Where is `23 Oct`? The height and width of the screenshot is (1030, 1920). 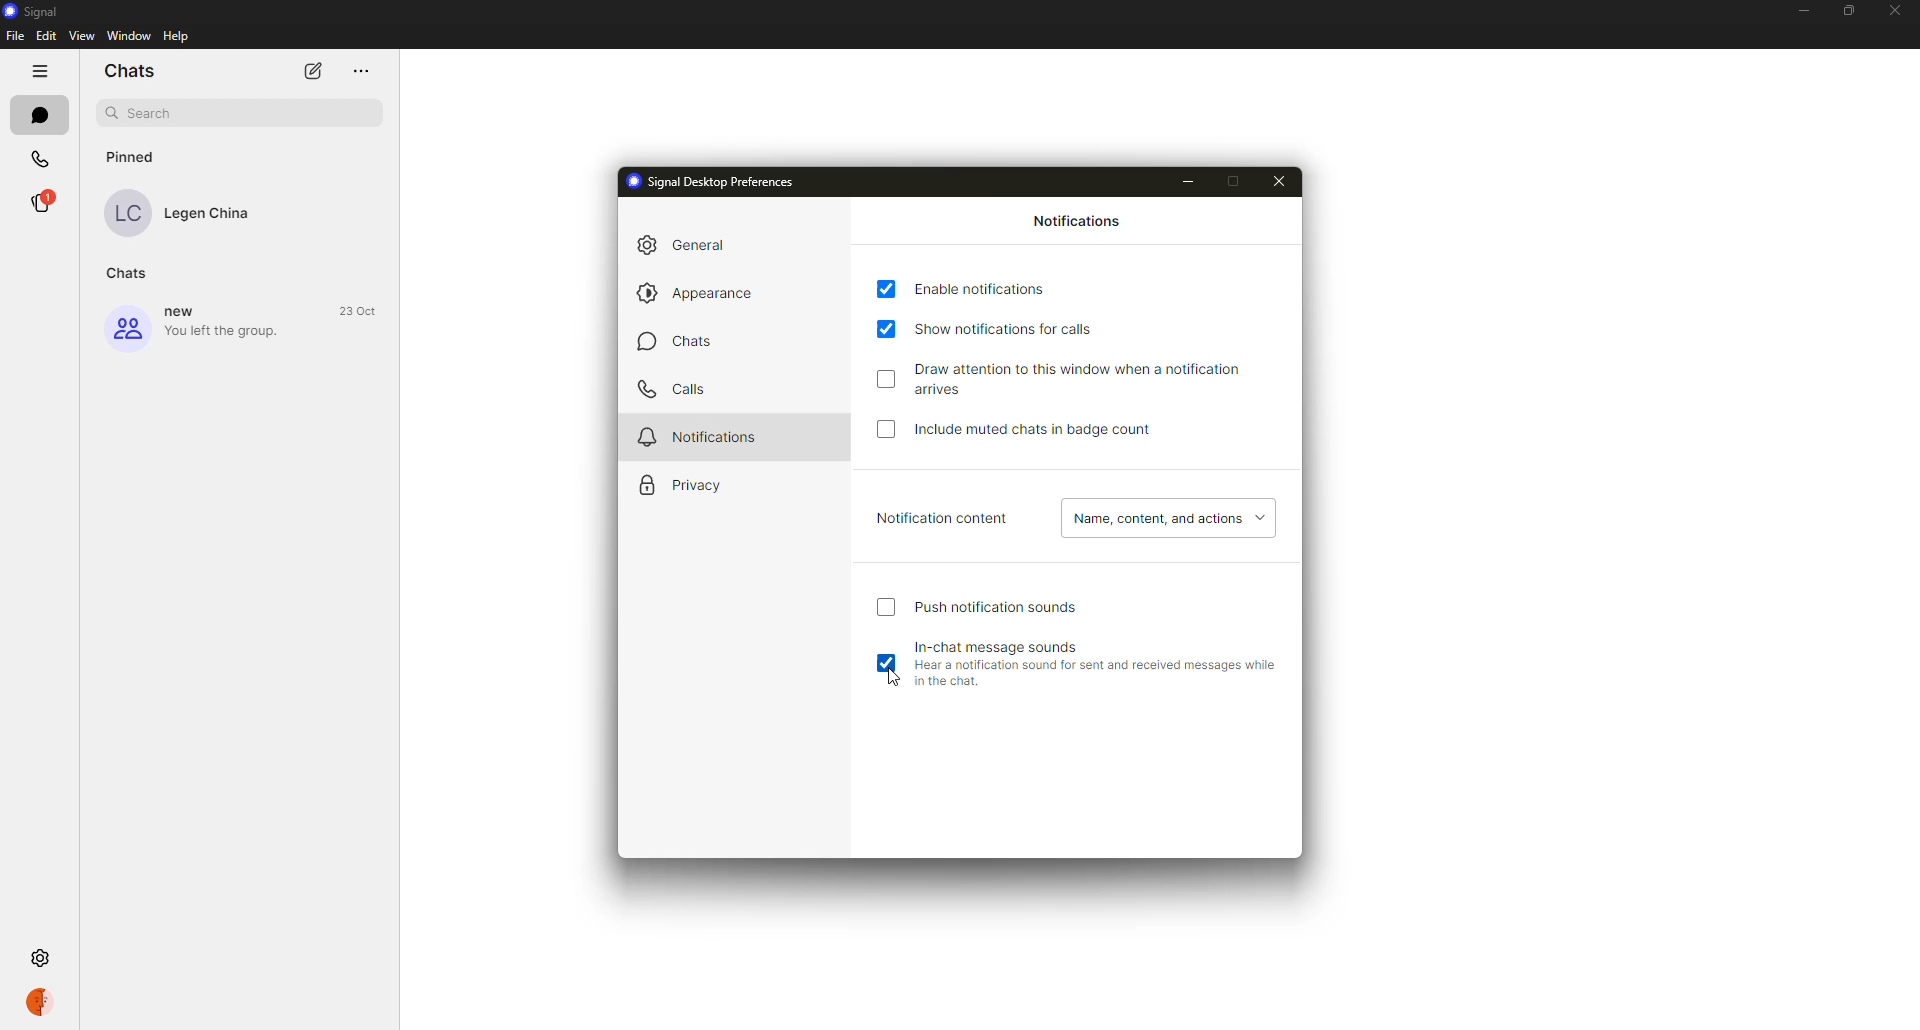 23 Oct is located at coordinates (356, 311).